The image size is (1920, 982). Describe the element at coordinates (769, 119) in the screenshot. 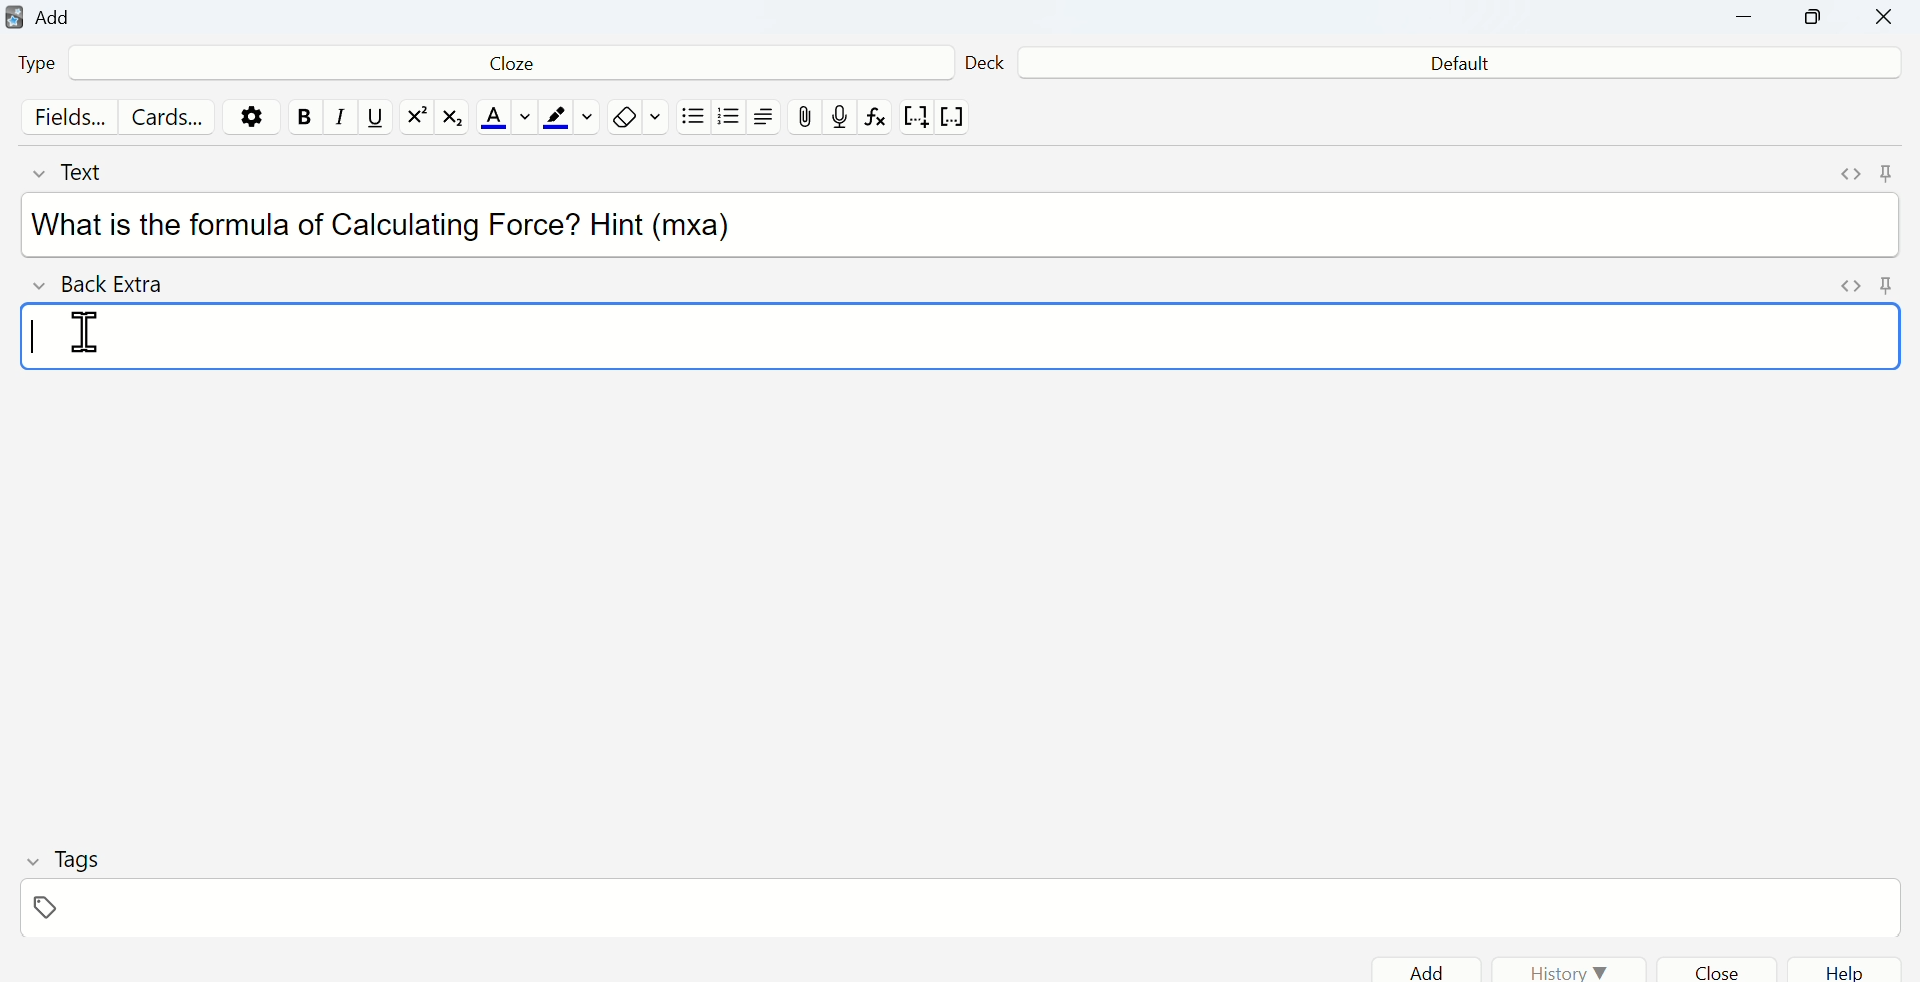

I see `Align` at that location.